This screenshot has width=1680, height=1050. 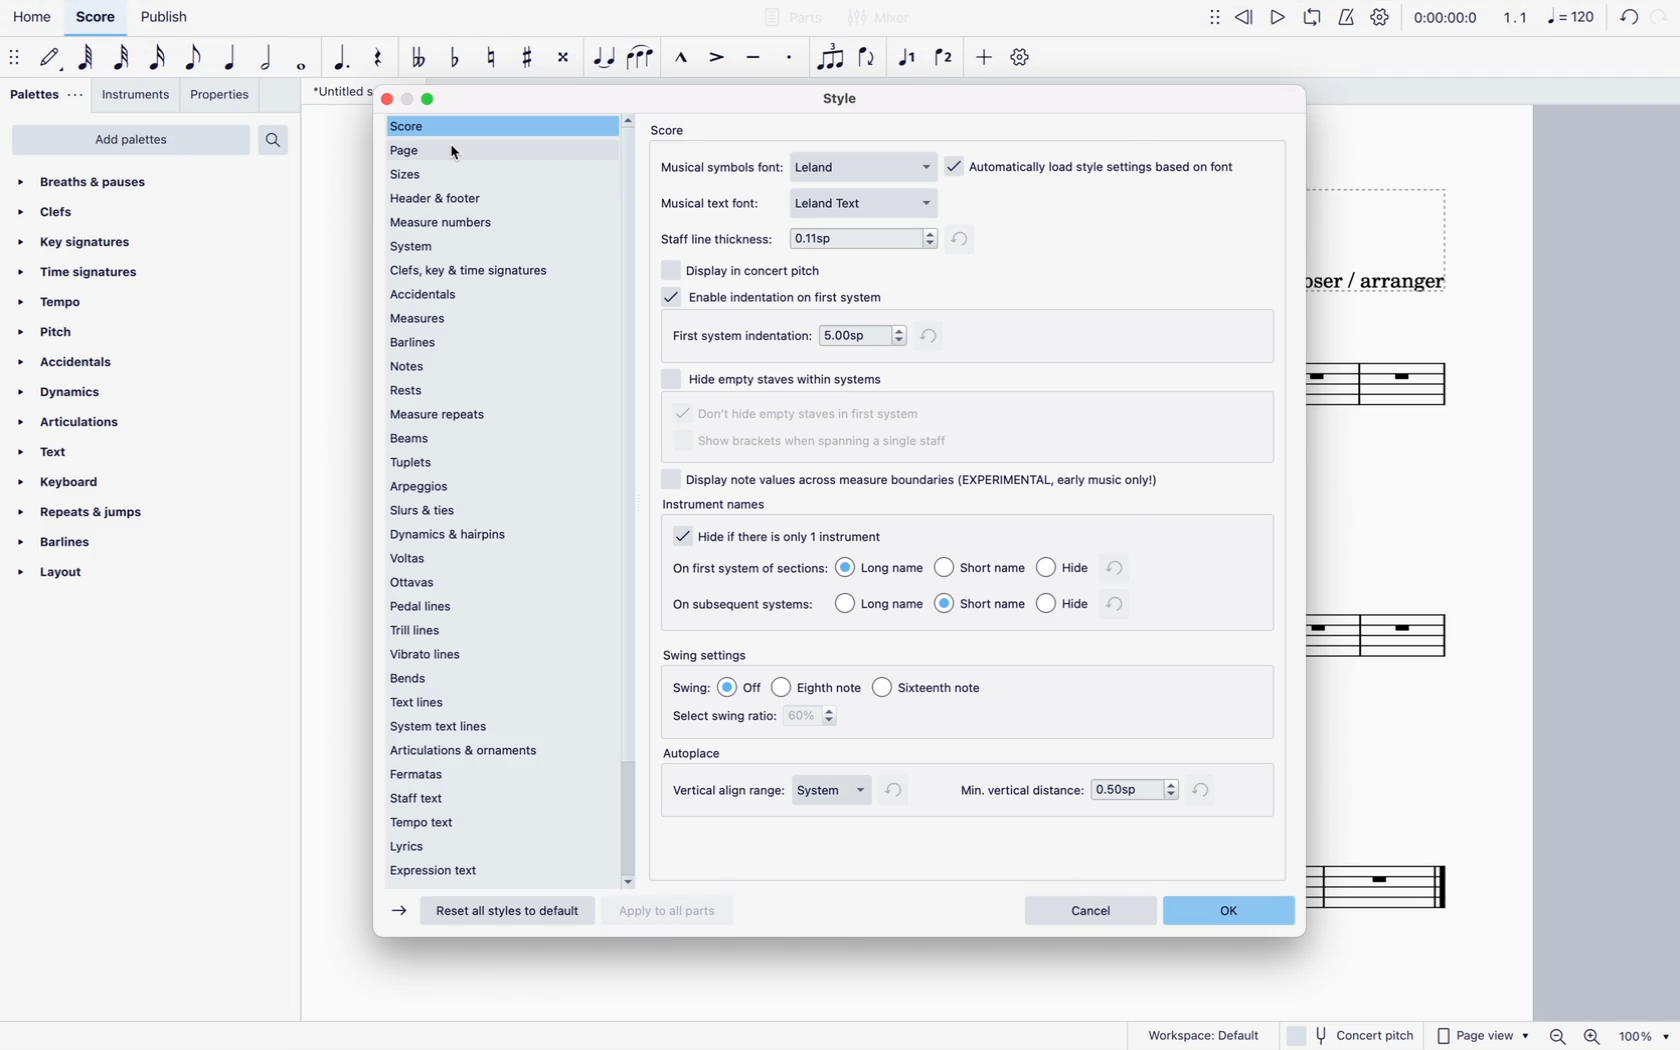 What do you see at coordinates (56, 574) in the screenshot?
I see `layout` at bounding box center [56, 574].